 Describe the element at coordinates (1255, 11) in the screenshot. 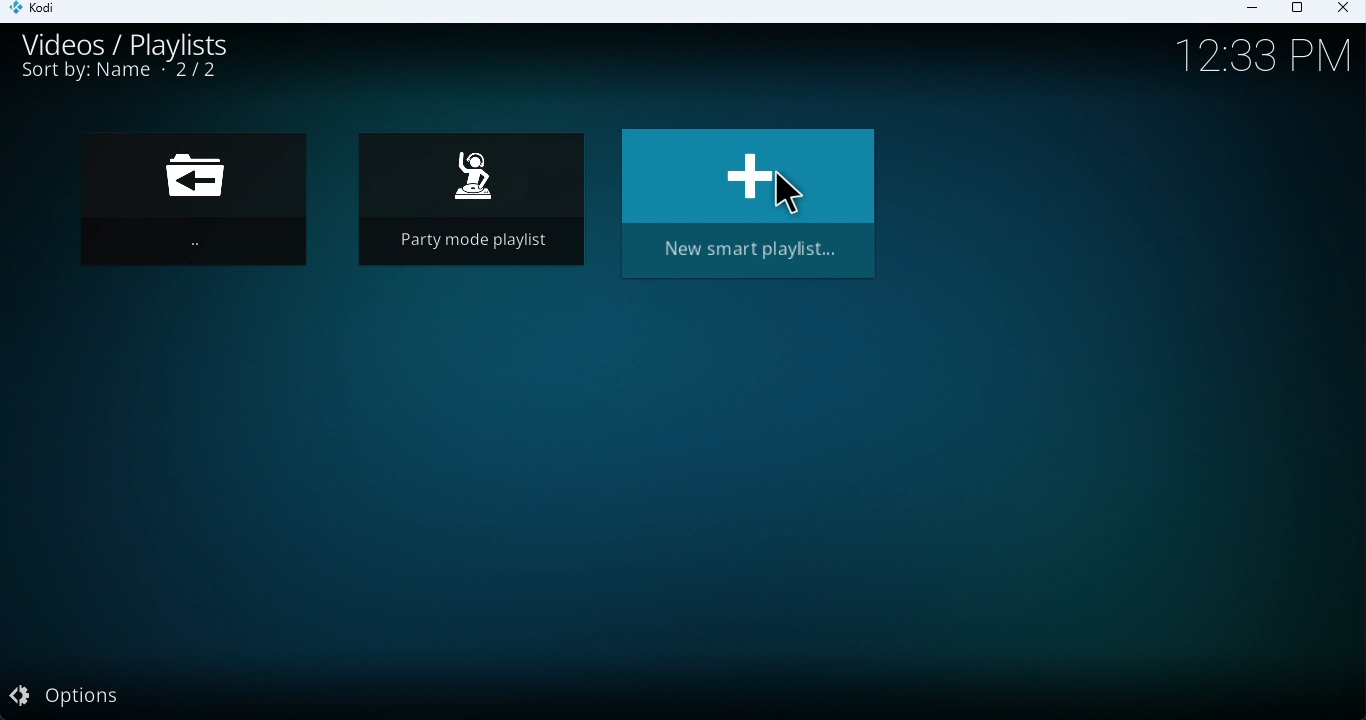

I see `Minimize` at that location.